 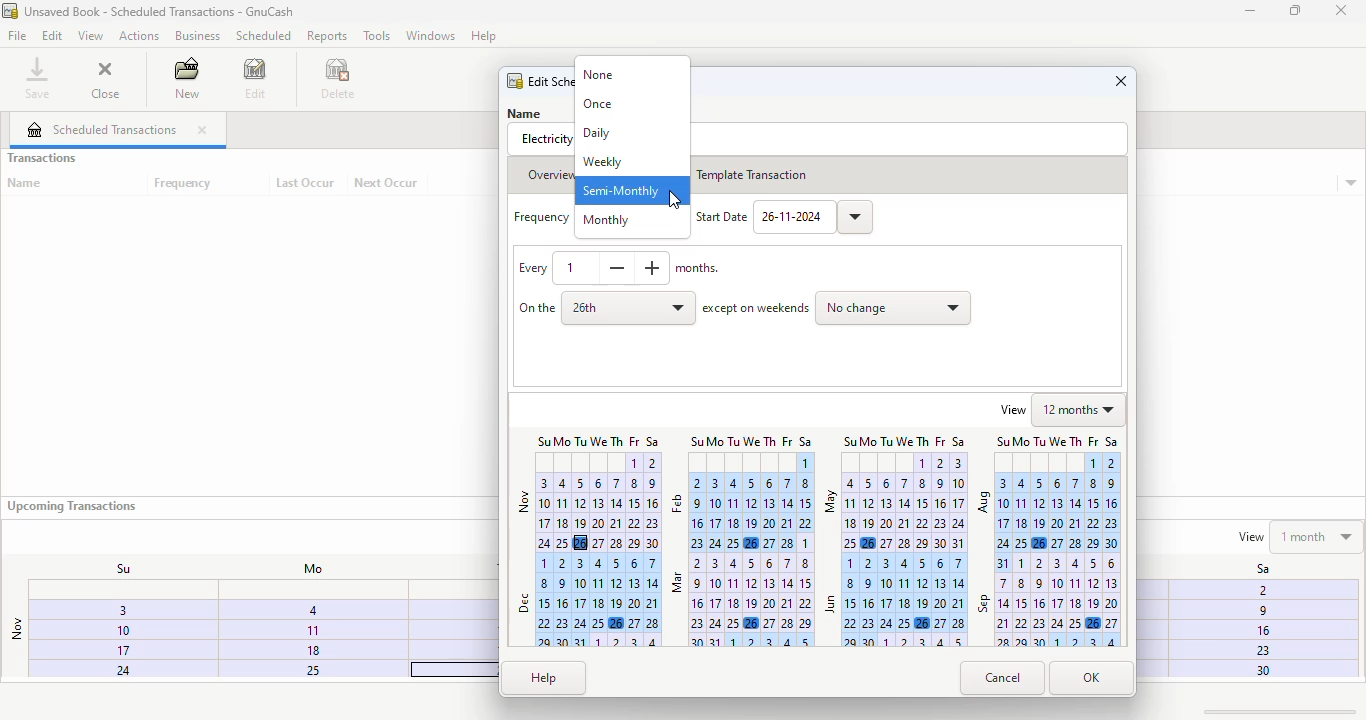 I want to click on Months., so click(x=723, y=268).